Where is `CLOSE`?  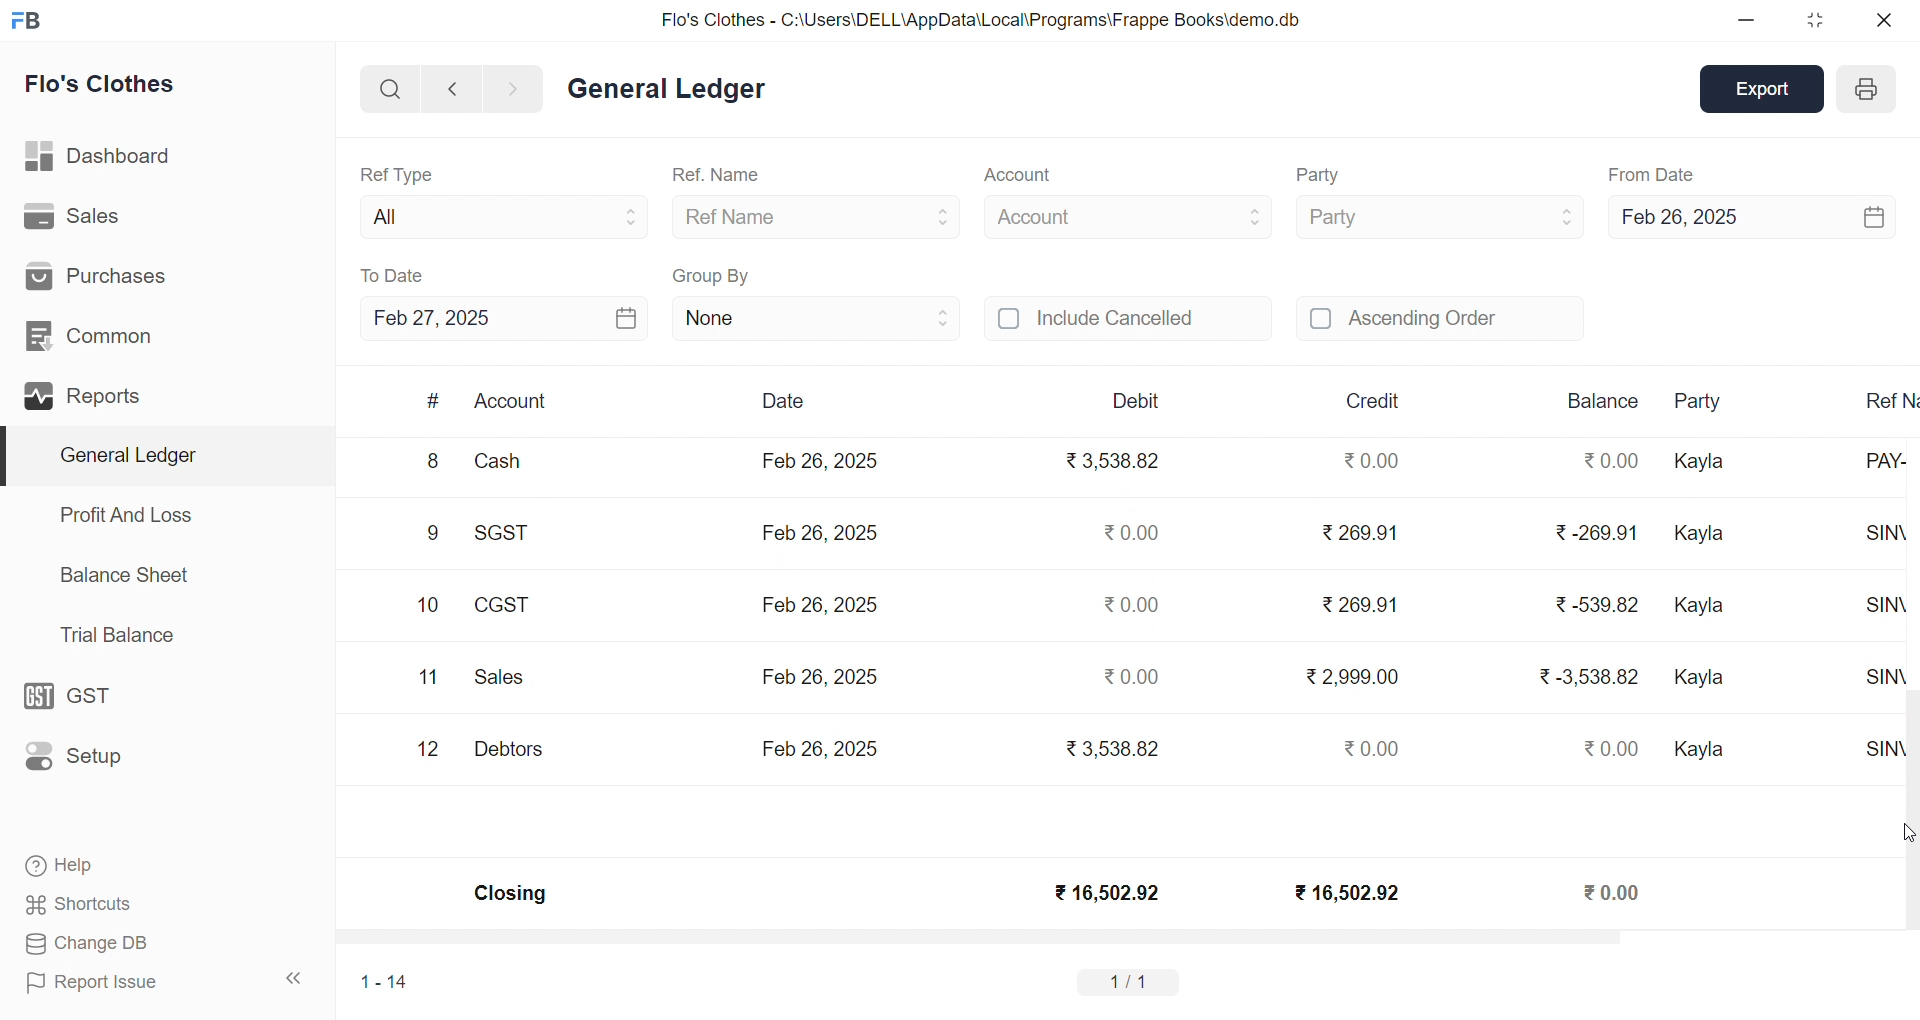 CLOSE is located at coordinates (1882, 20).